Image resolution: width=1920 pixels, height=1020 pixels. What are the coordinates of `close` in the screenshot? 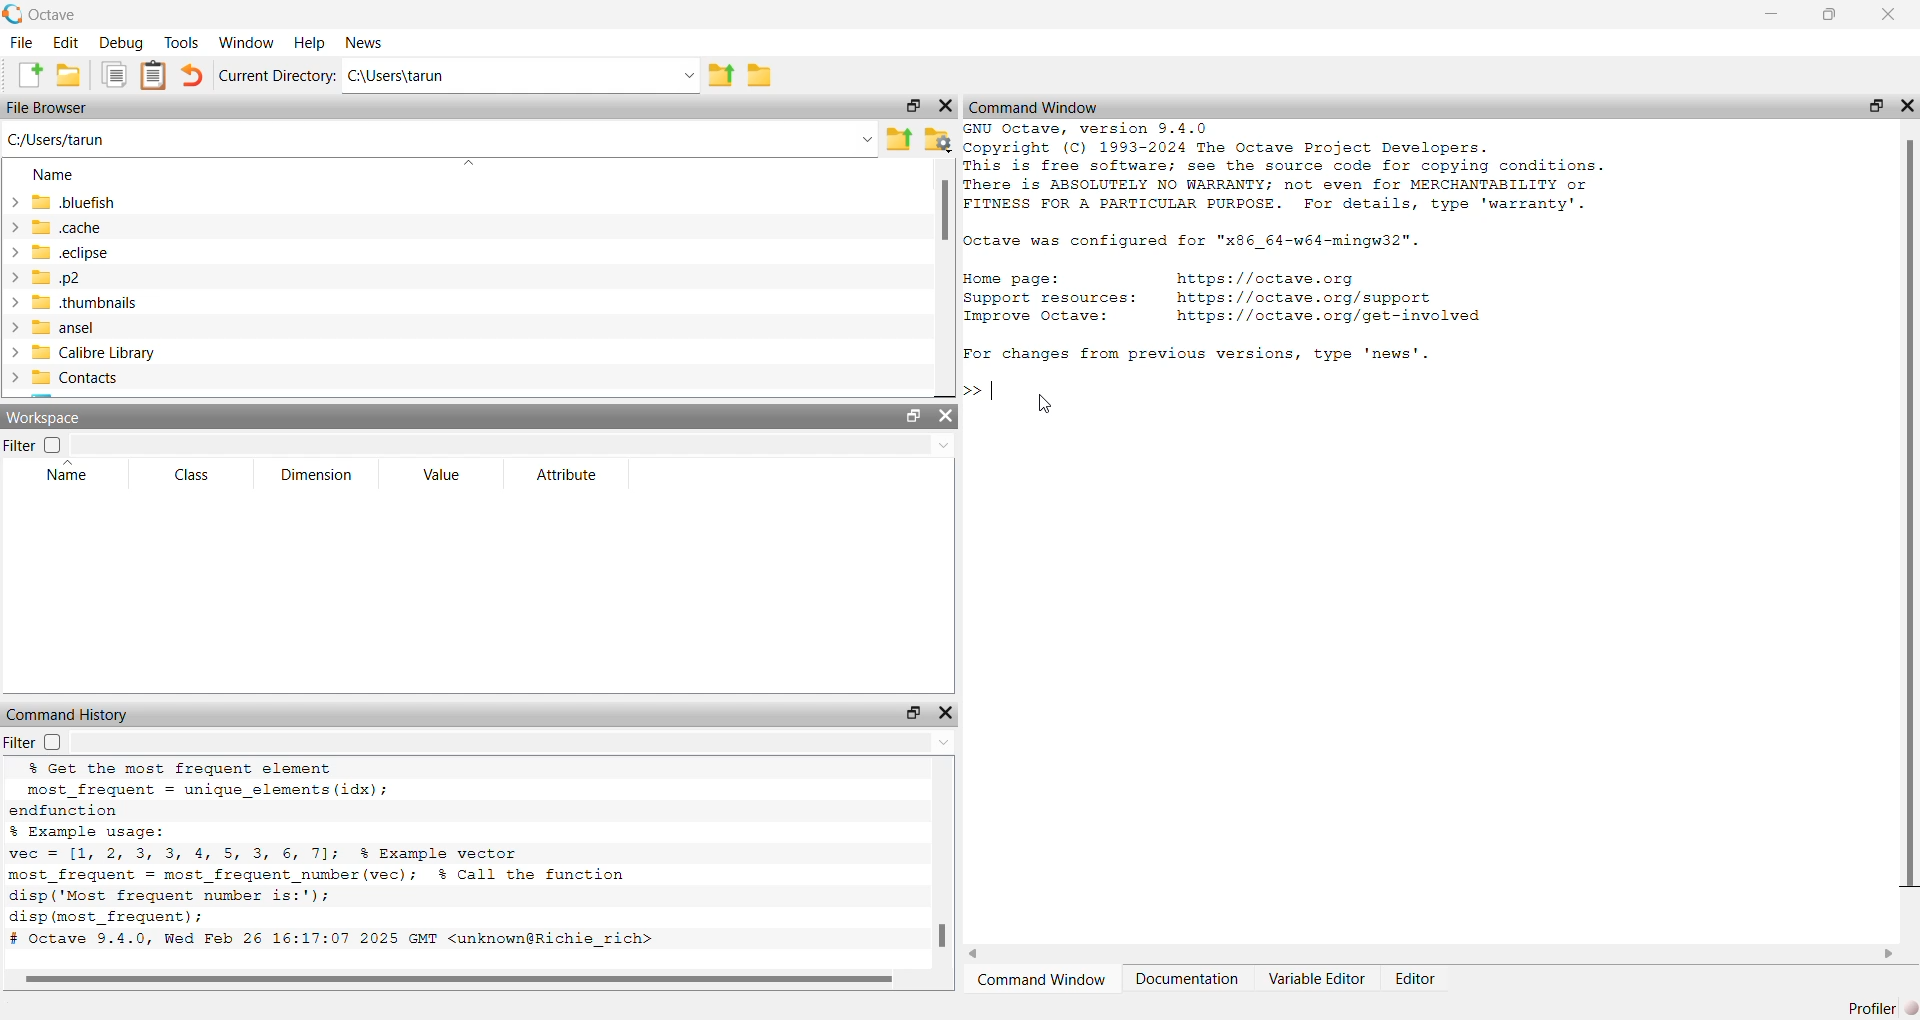 It's located at (1908, 105).